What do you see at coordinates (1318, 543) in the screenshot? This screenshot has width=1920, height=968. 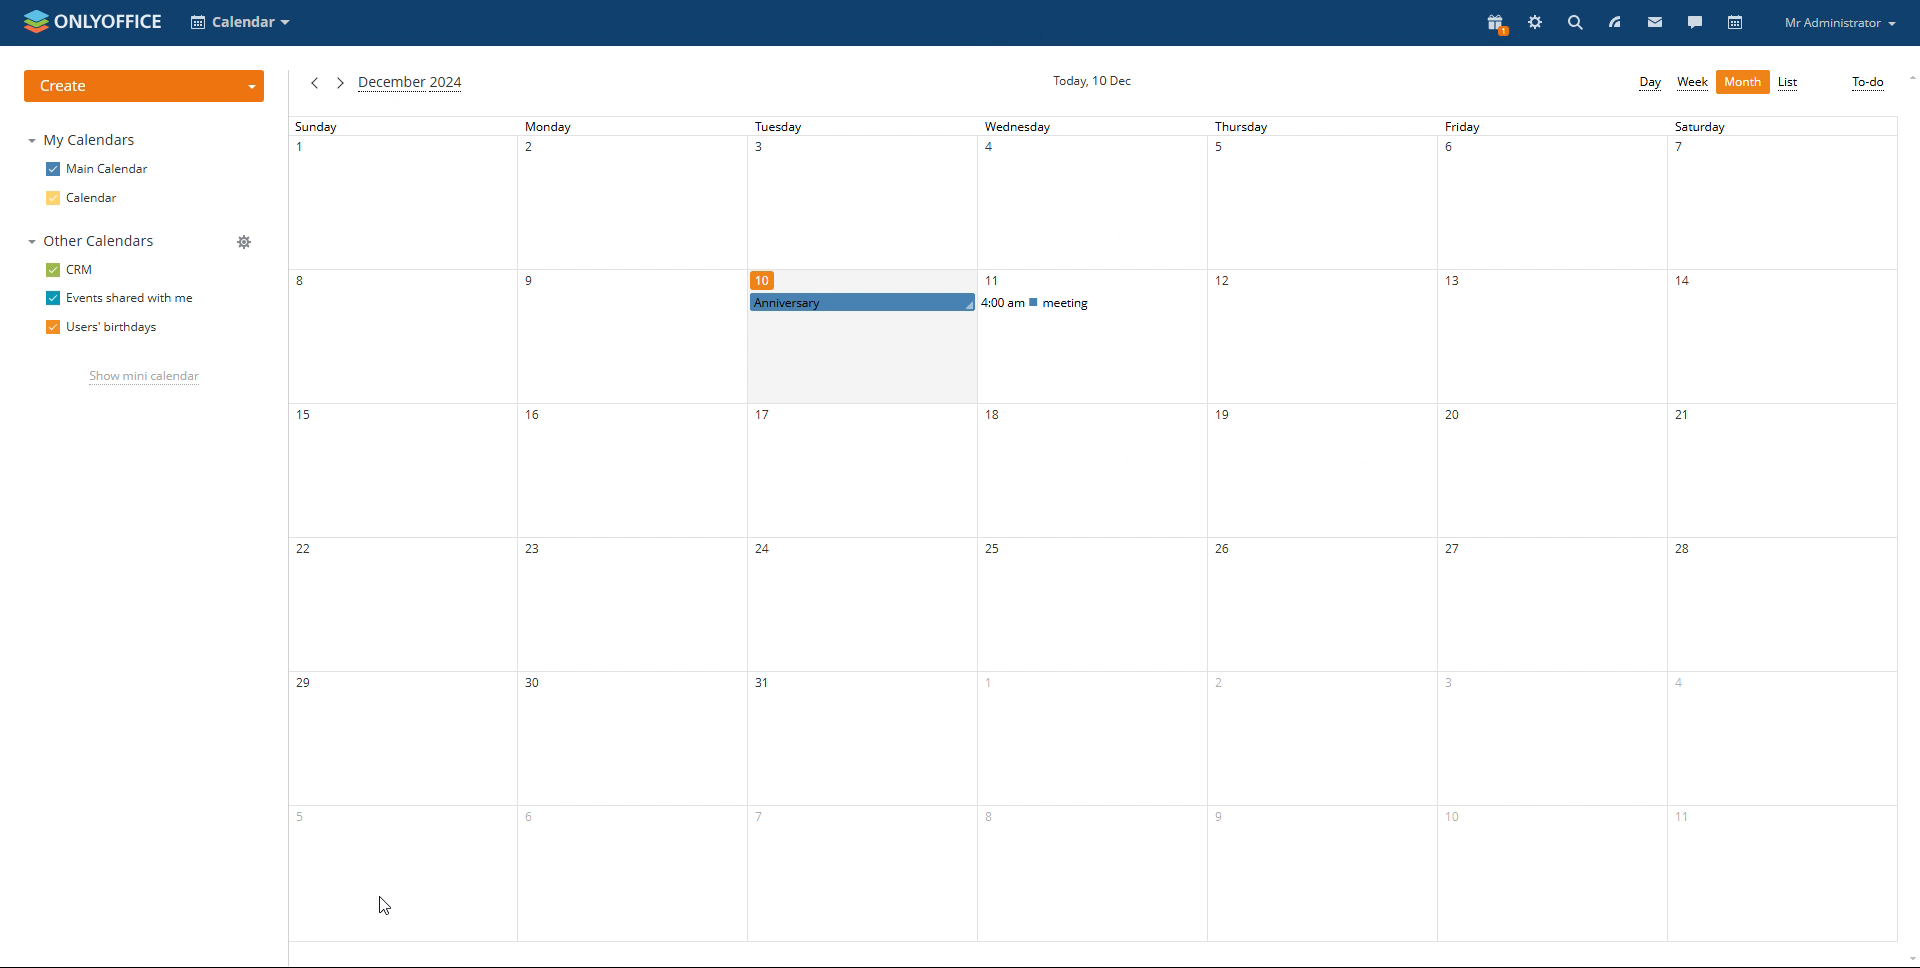 I see `thursday` at bounding box center [1318, 543].